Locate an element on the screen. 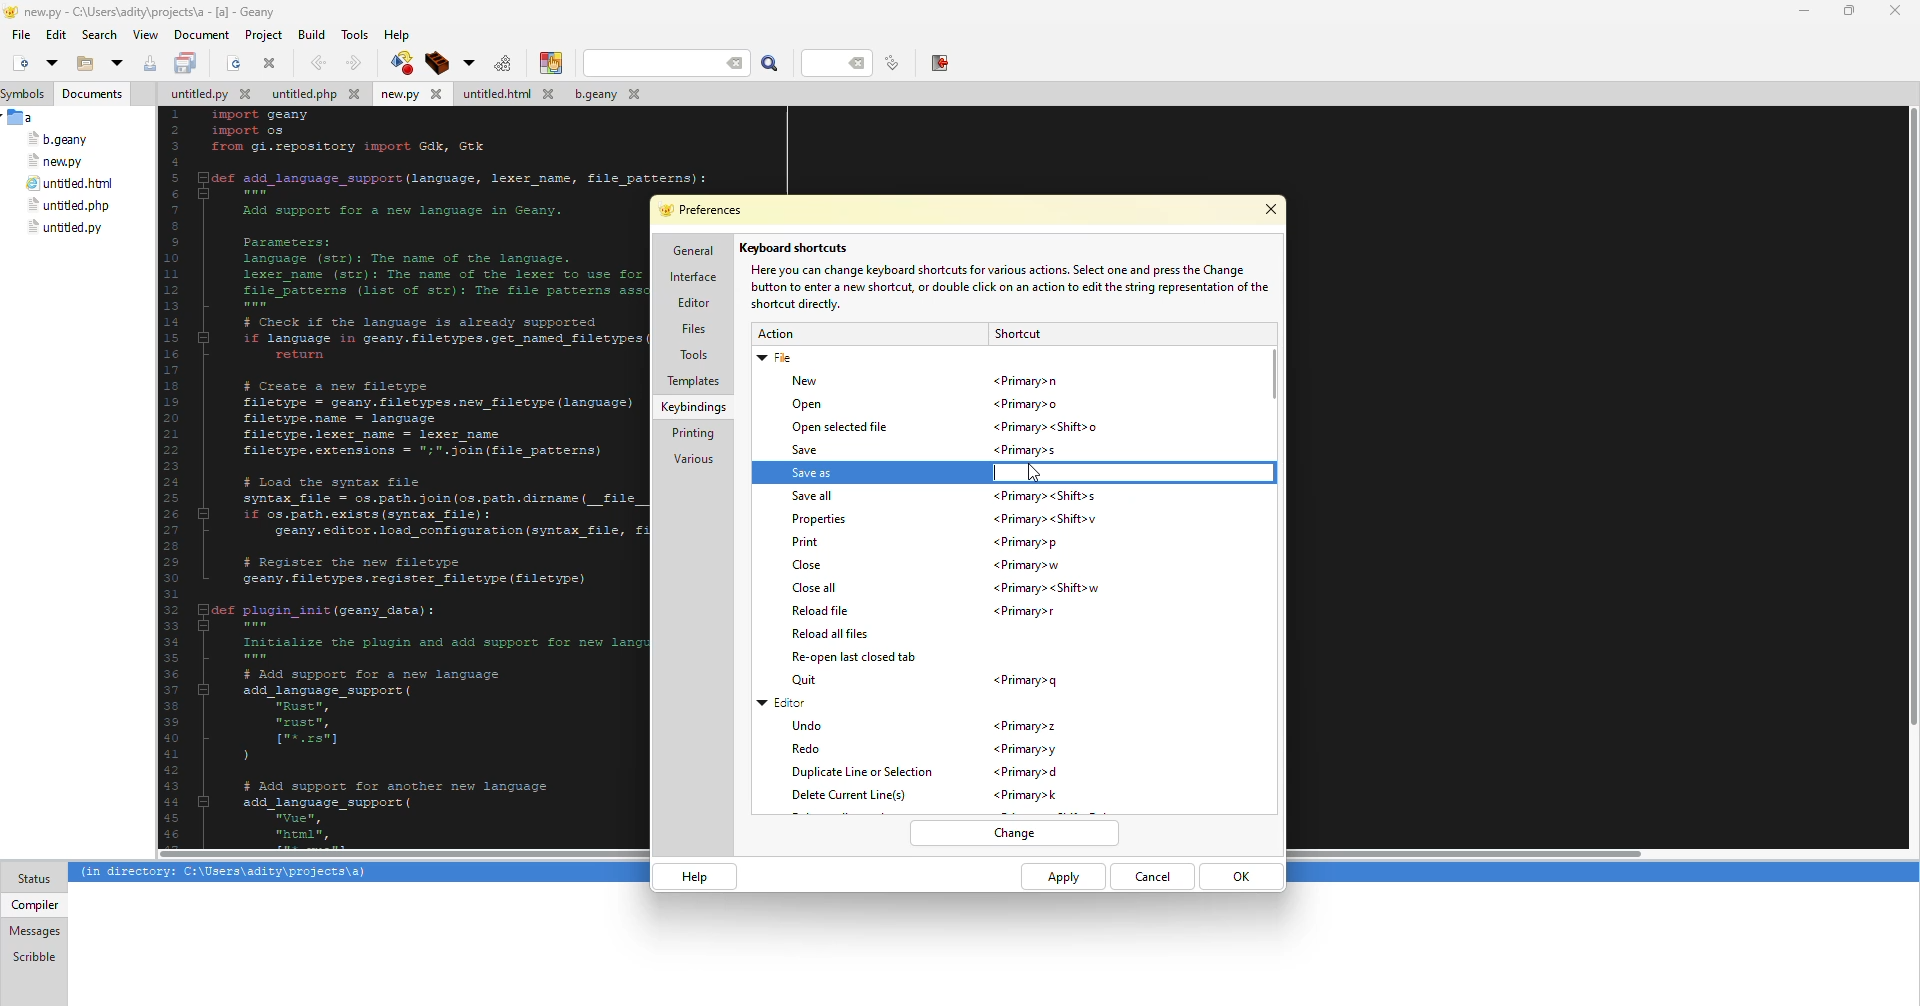 This screenshot has width=1920, height=1006. document is located at coordinates (201, 35).